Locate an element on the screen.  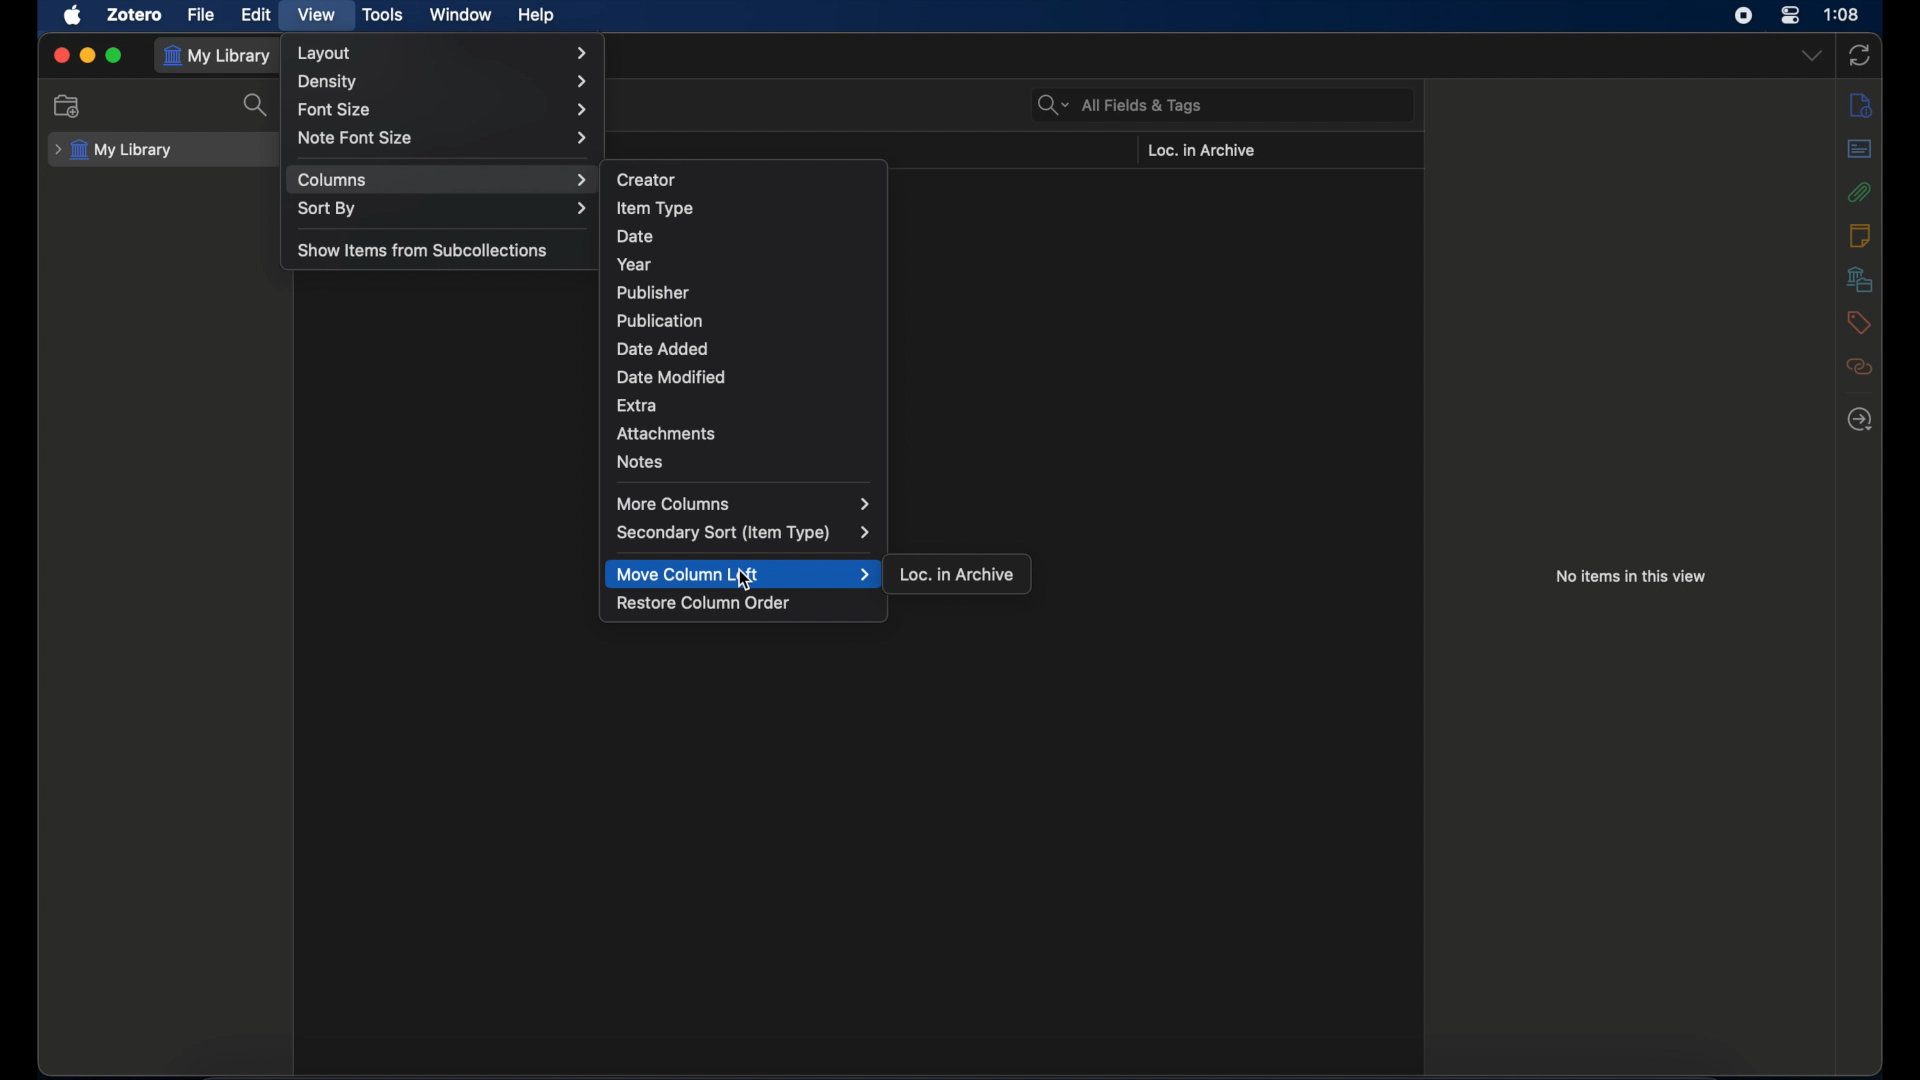
apple is located at coordinates (74, 16).